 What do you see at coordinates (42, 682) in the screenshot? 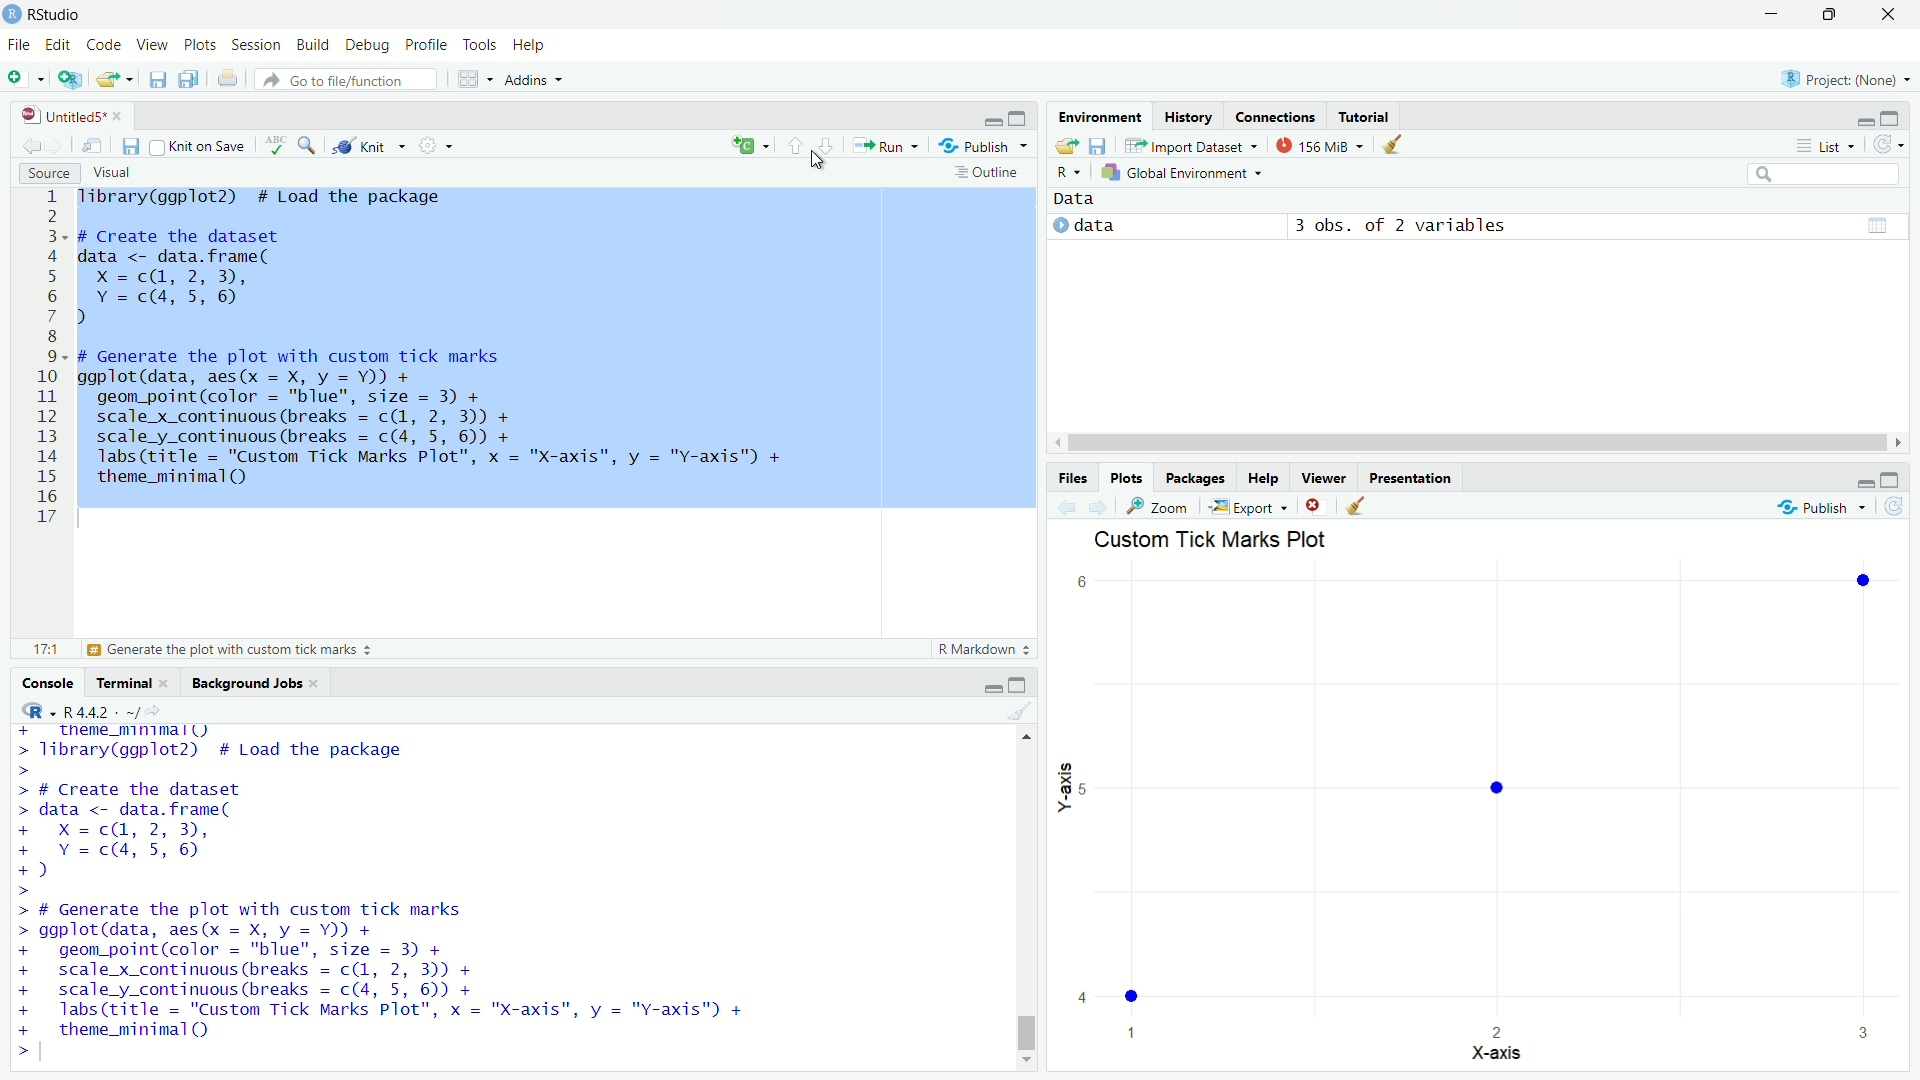
I see `console` at bounding box center [42, 682].